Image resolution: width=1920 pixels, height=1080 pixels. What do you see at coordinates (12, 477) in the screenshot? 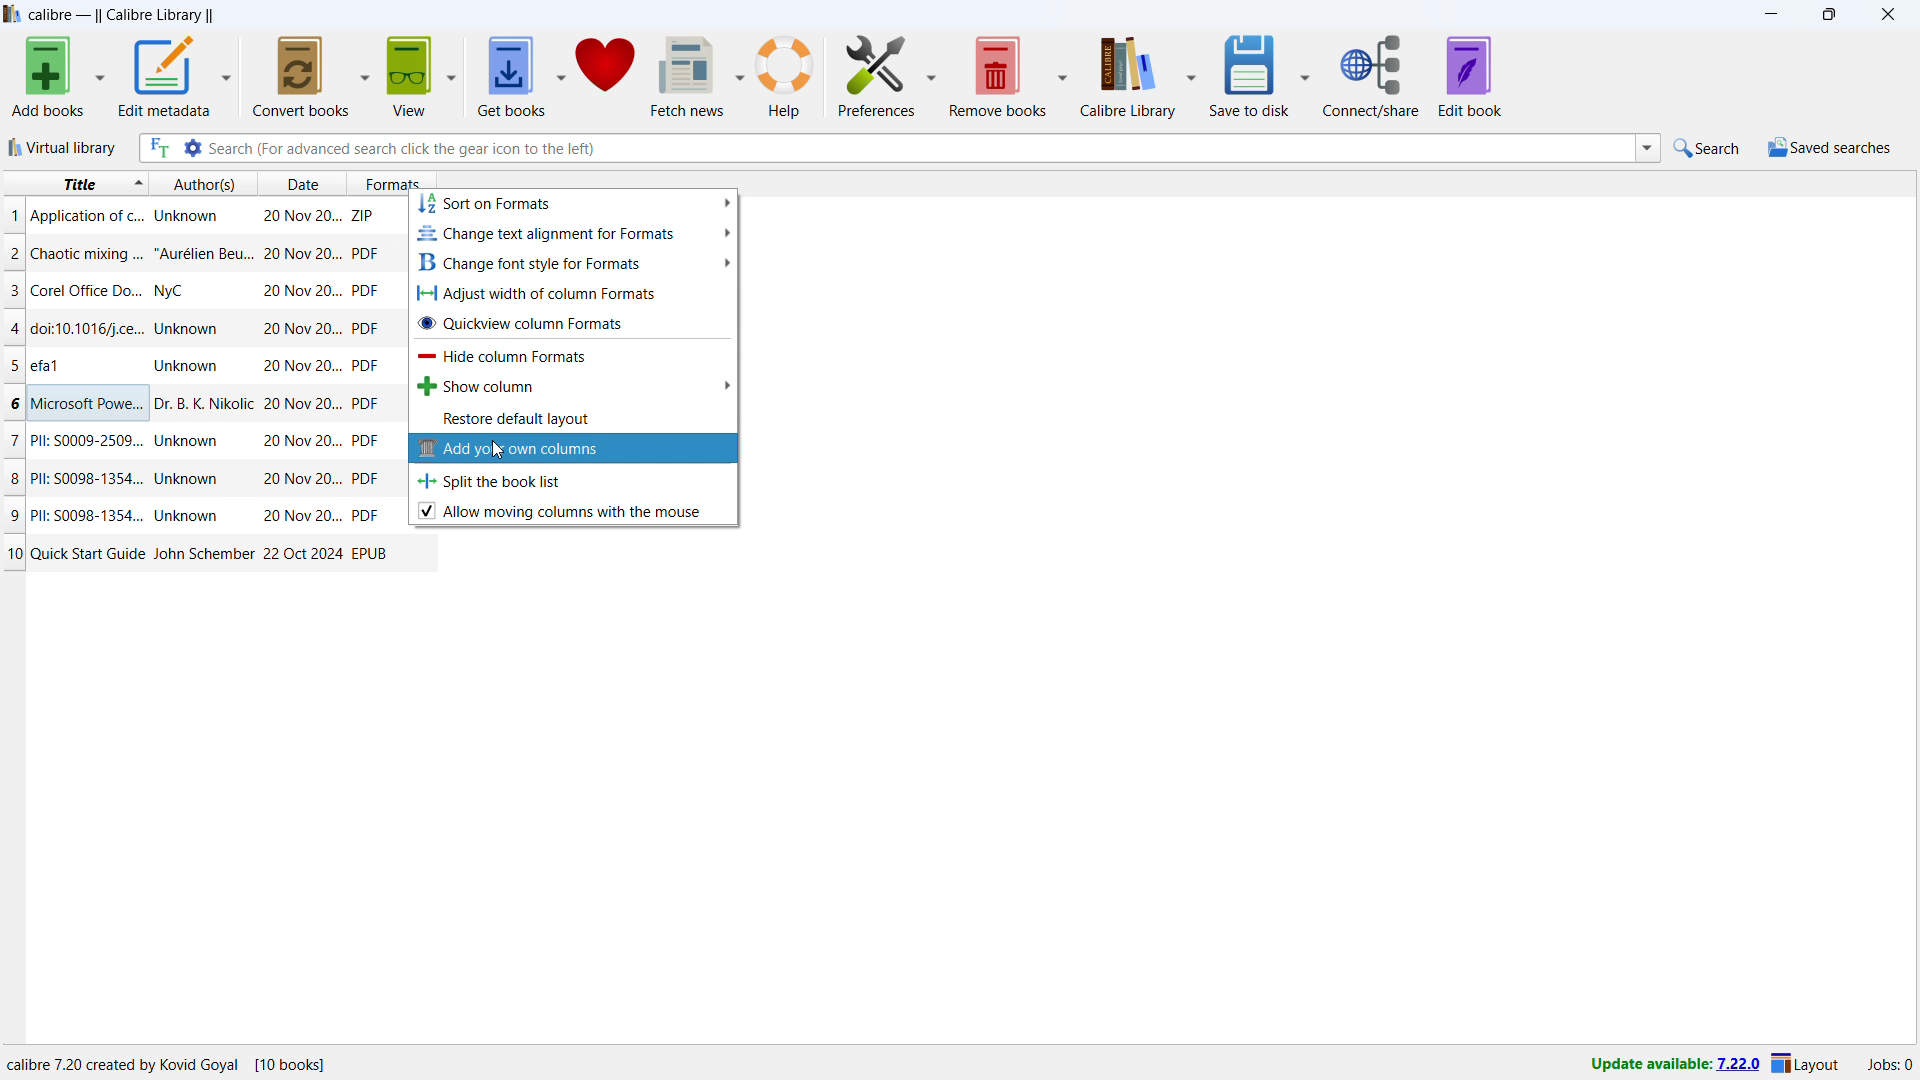
I see `8` at bounding box center [12, 477].